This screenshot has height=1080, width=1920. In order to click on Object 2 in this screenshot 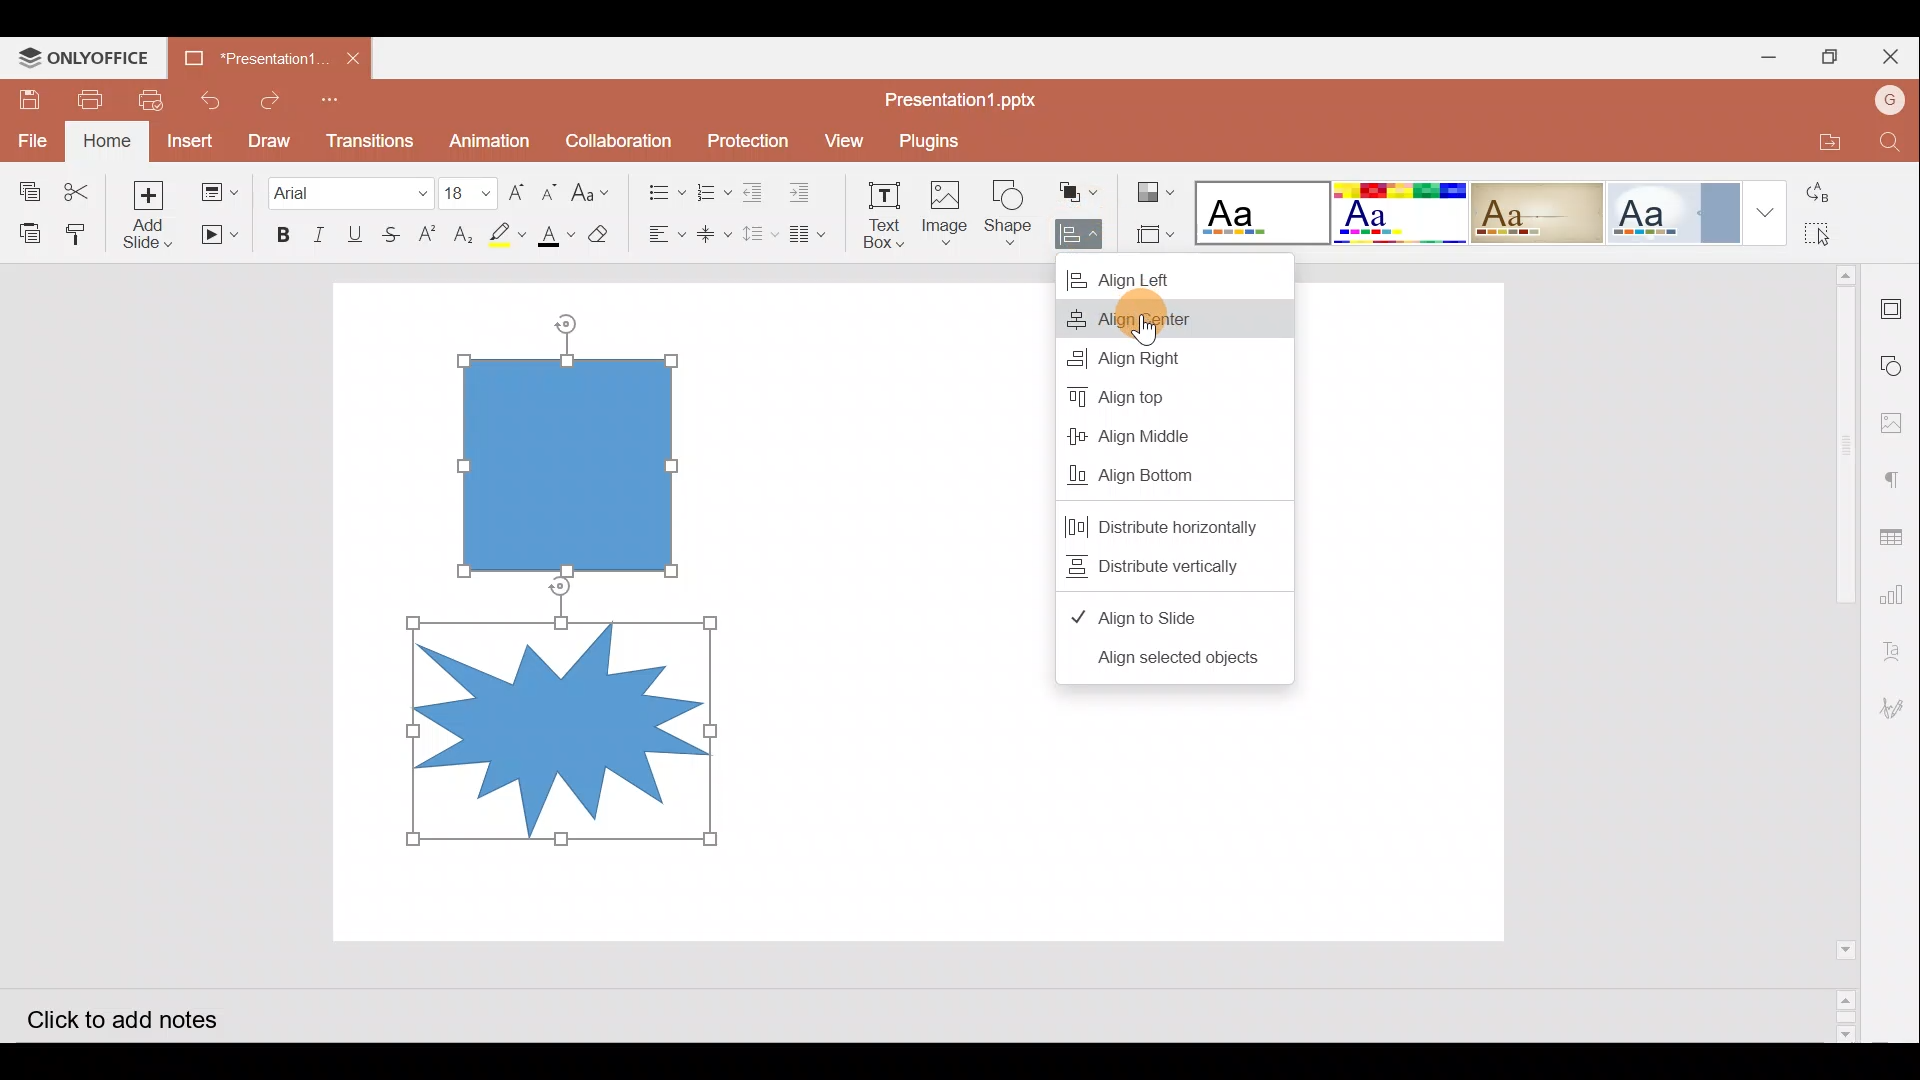, I will do `click(563, 727)`.